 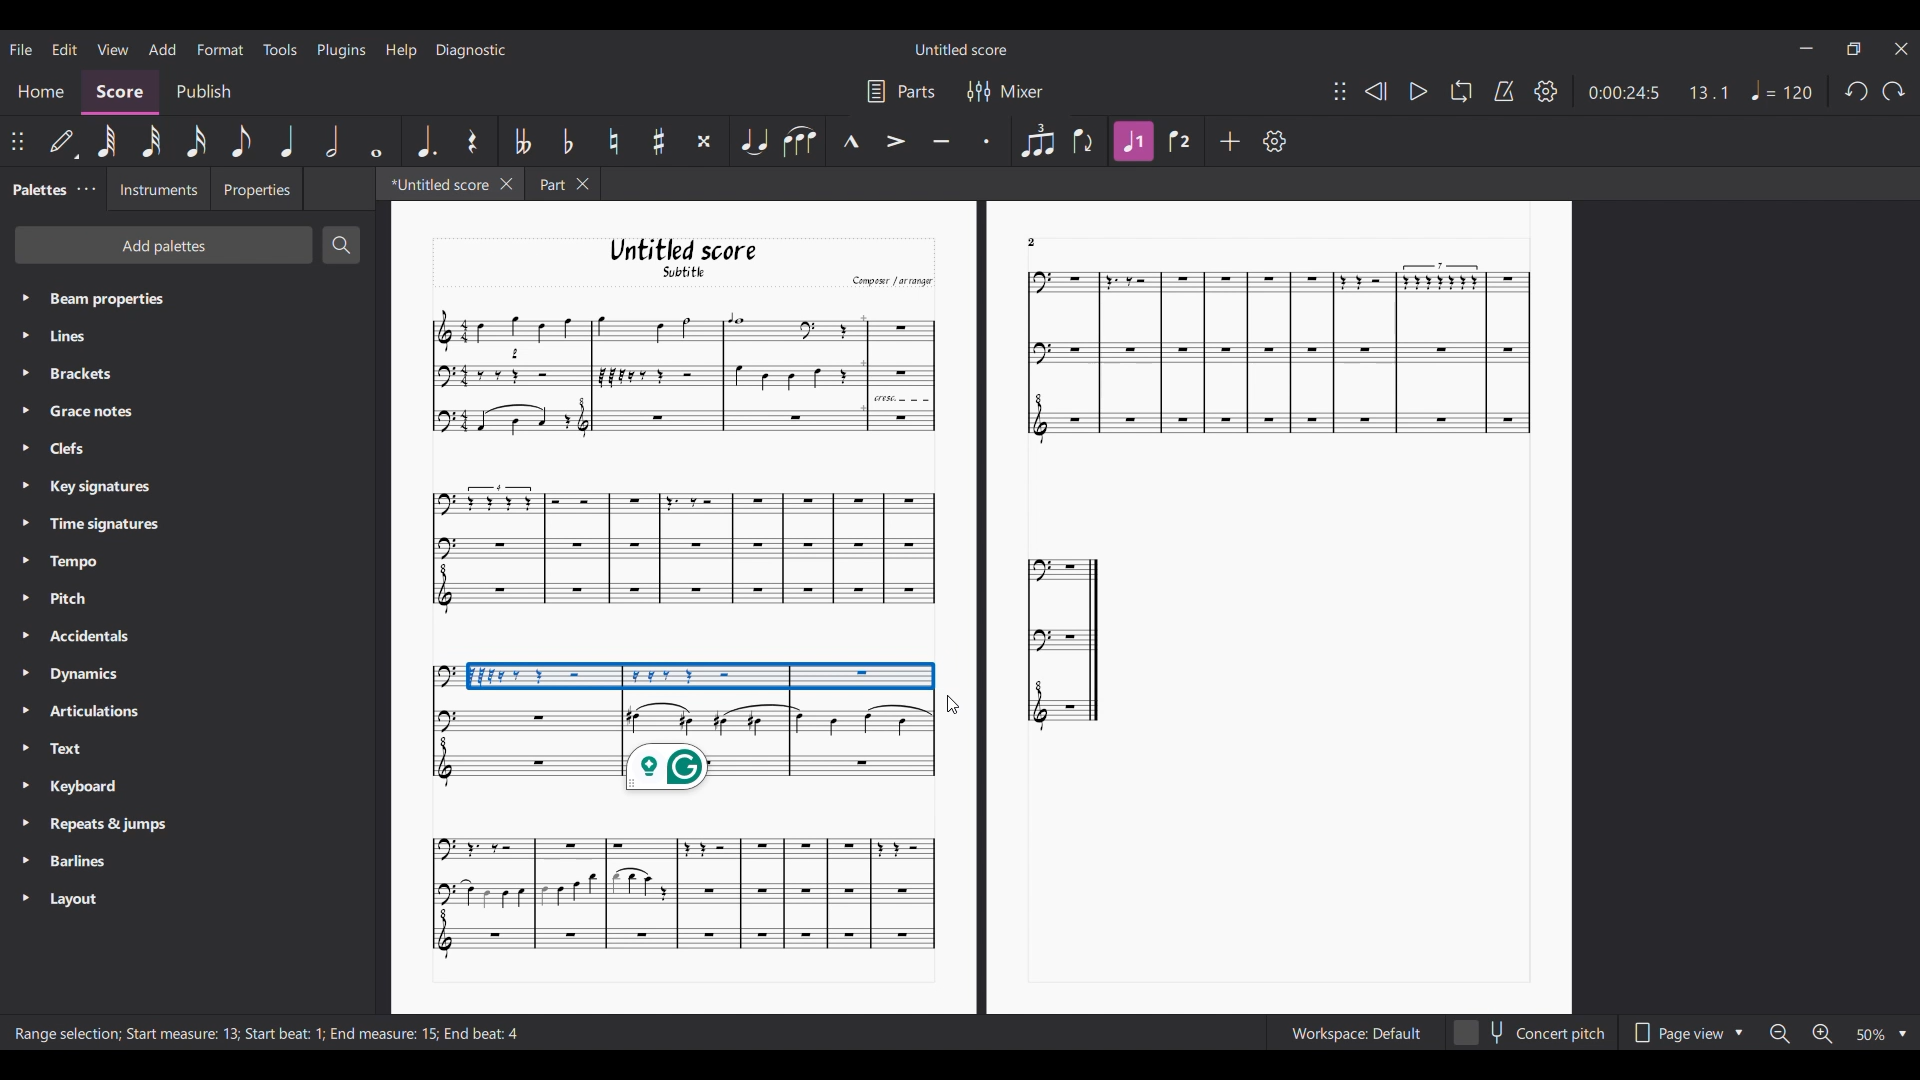 What do you see at coordinates (65, 49) in the screenshot?
I see `Edit menu` at bounding box center [65, 49].